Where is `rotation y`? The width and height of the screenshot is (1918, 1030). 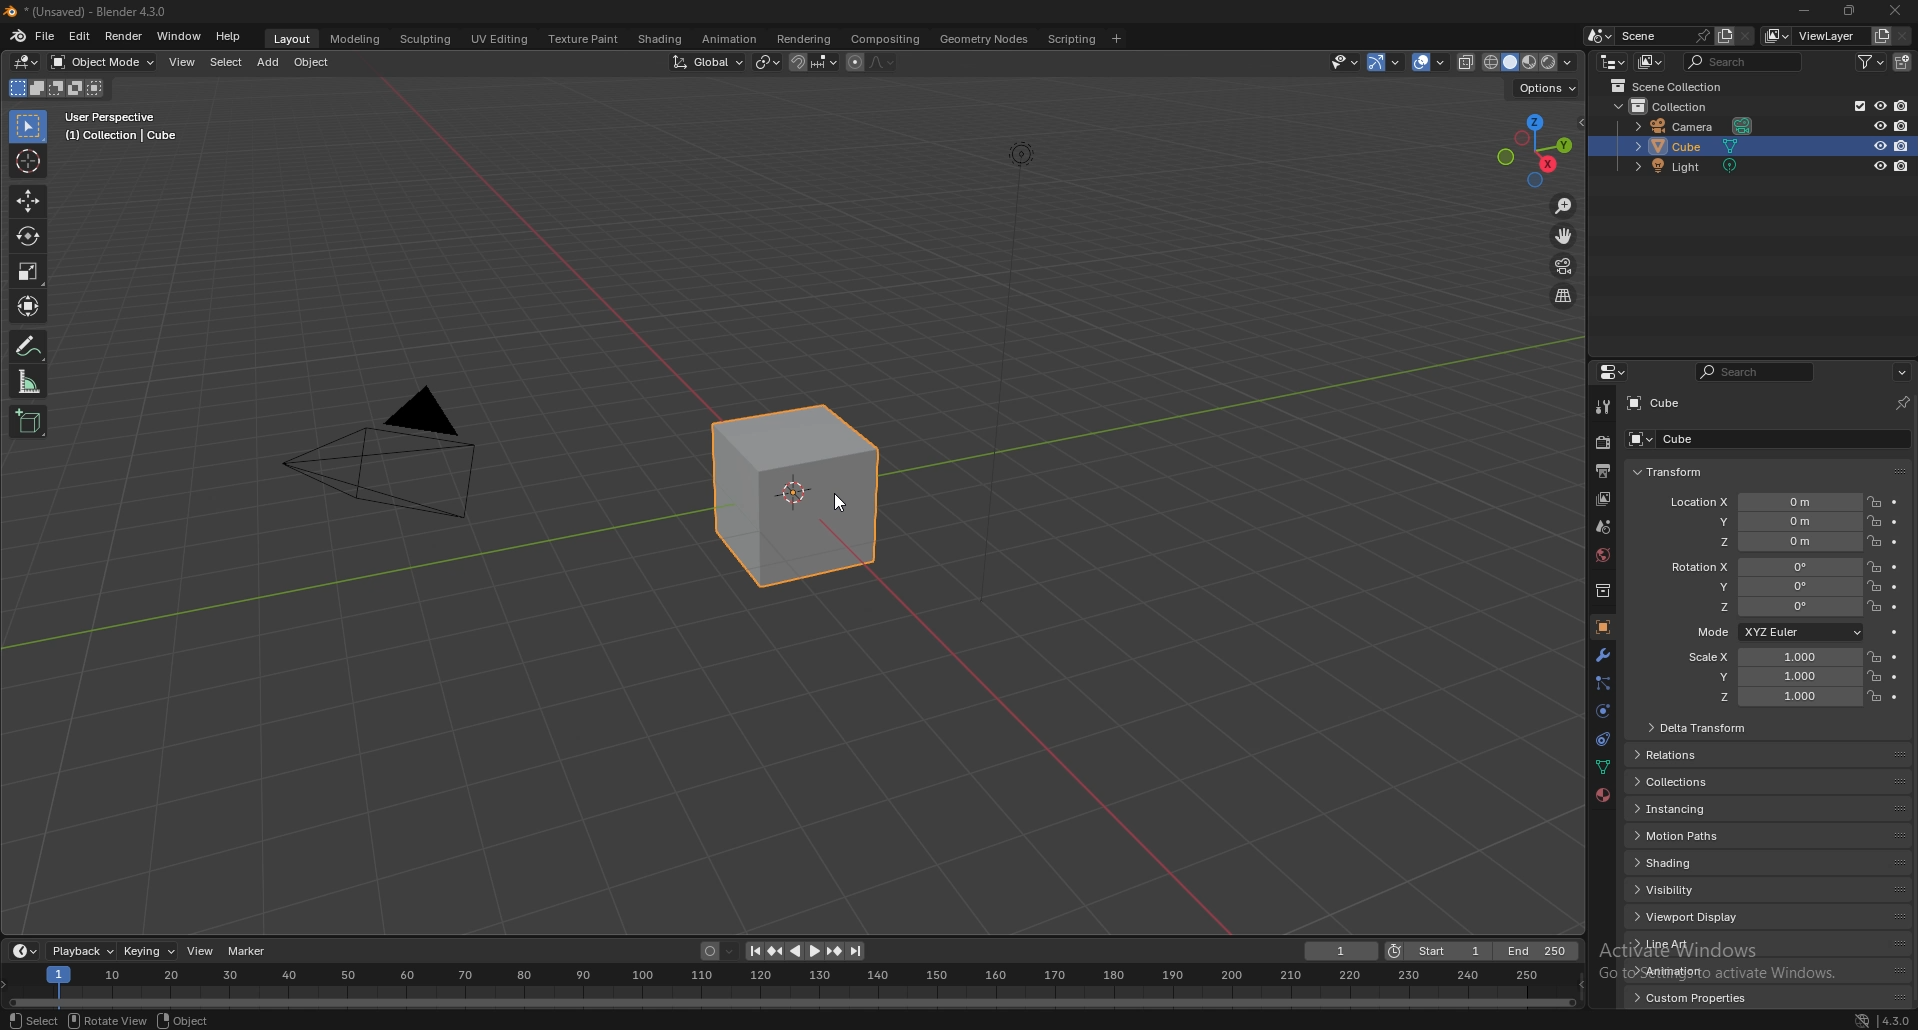
rotation y is located at coordinates (1763, 588).